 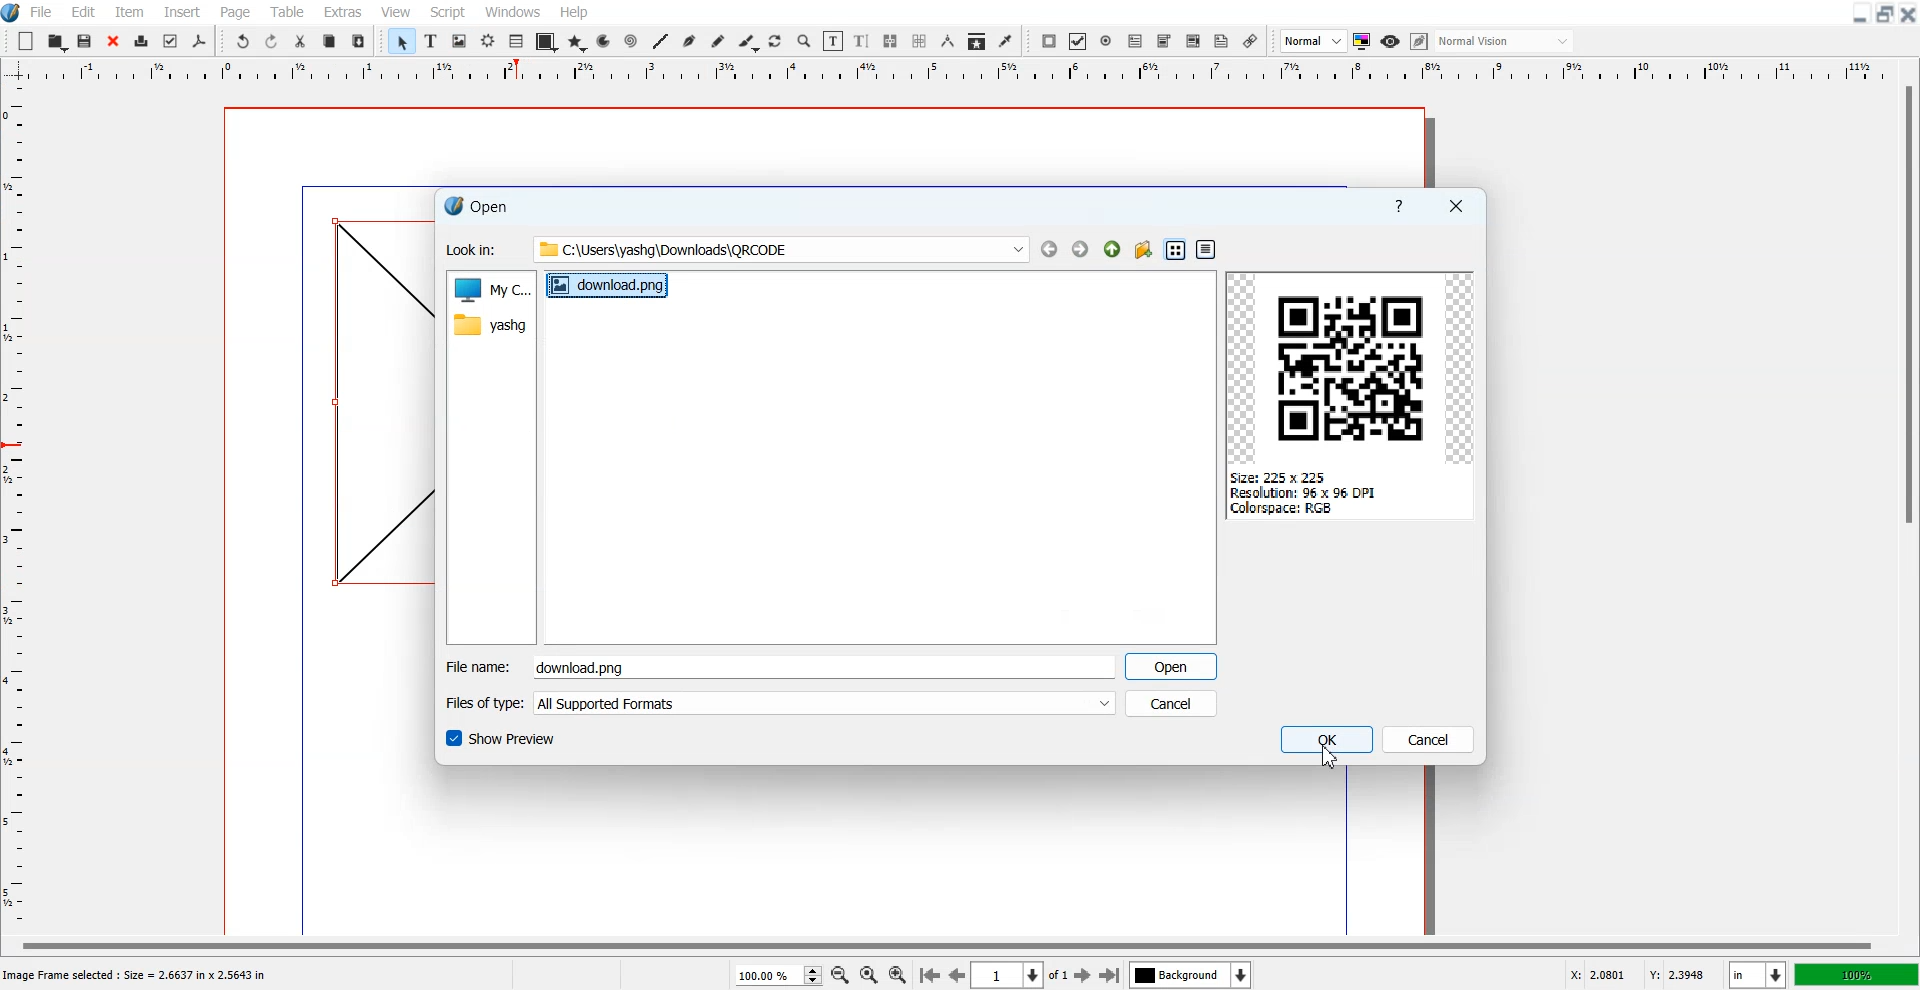 What do you see at coordinates (1642, 973) in the screenshot?
I see `X,Y Co-ordinate` at bounding box center [1642, 973].